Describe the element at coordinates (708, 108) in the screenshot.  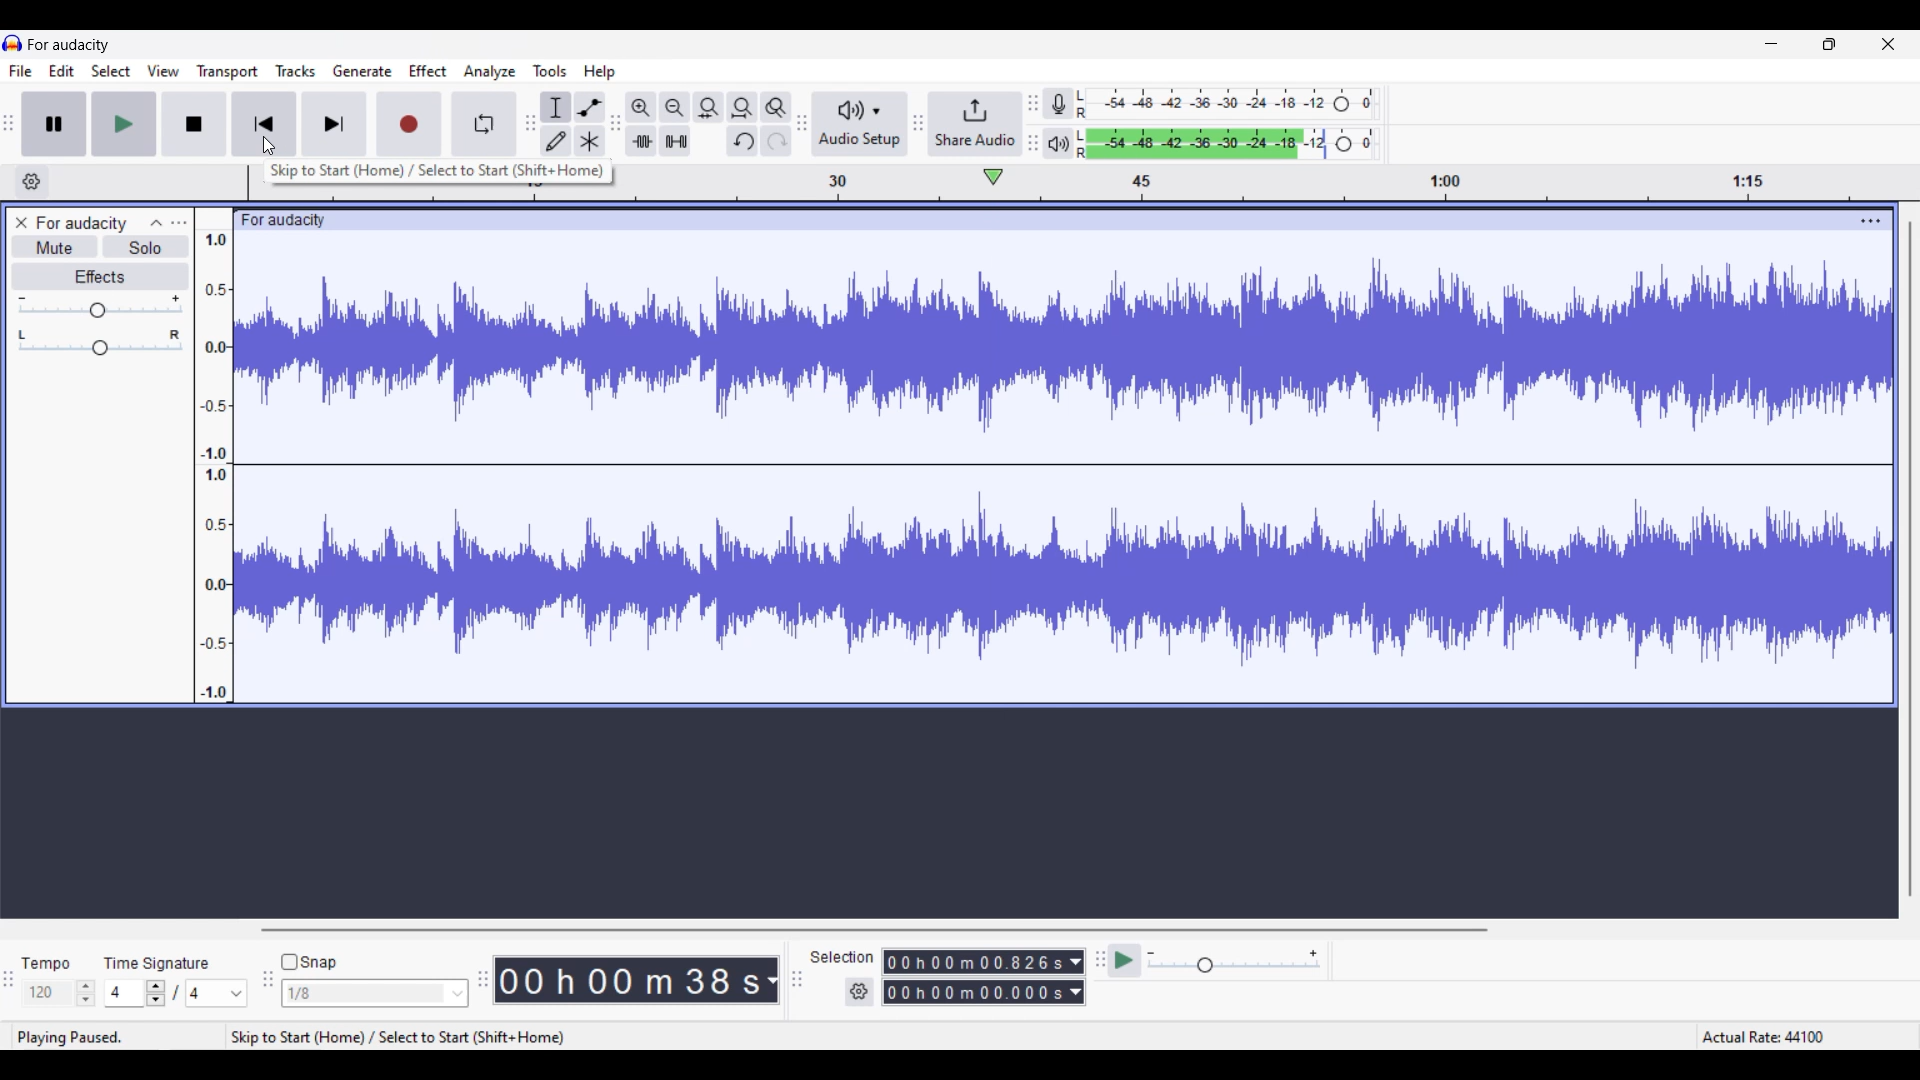
I see `Fit selection to width` at that location.